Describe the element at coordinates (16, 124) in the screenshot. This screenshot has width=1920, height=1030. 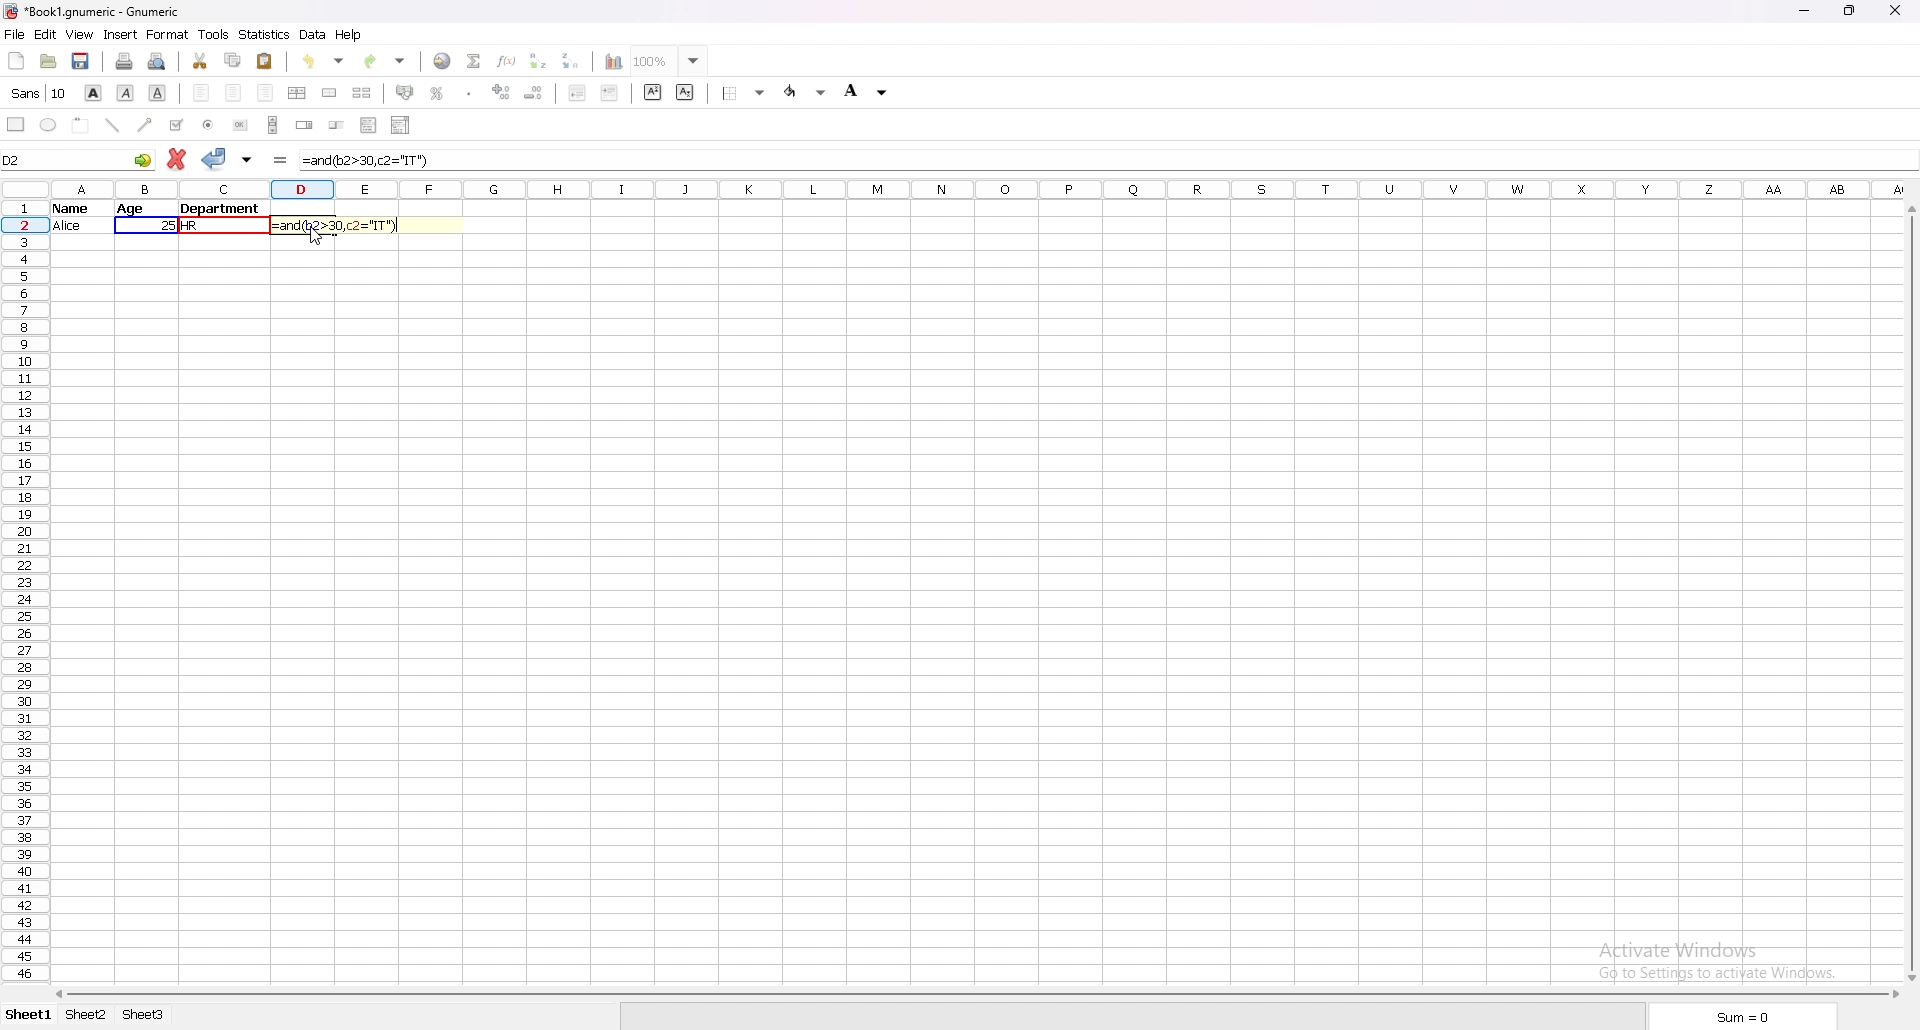
I see `rectangle` at that location.